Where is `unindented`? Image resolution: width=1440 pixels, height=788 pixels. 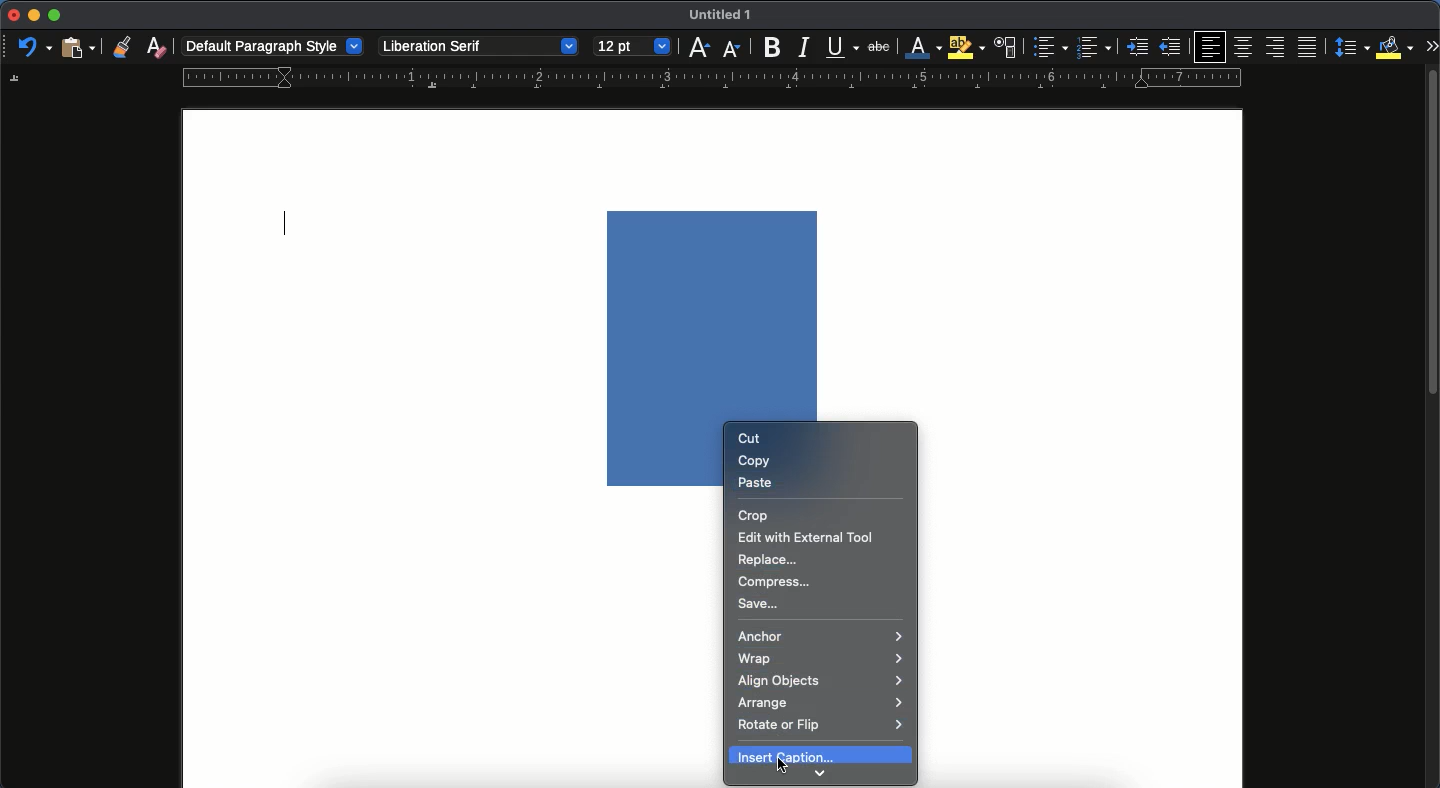
unindented is located at coordinates (1170, 47).